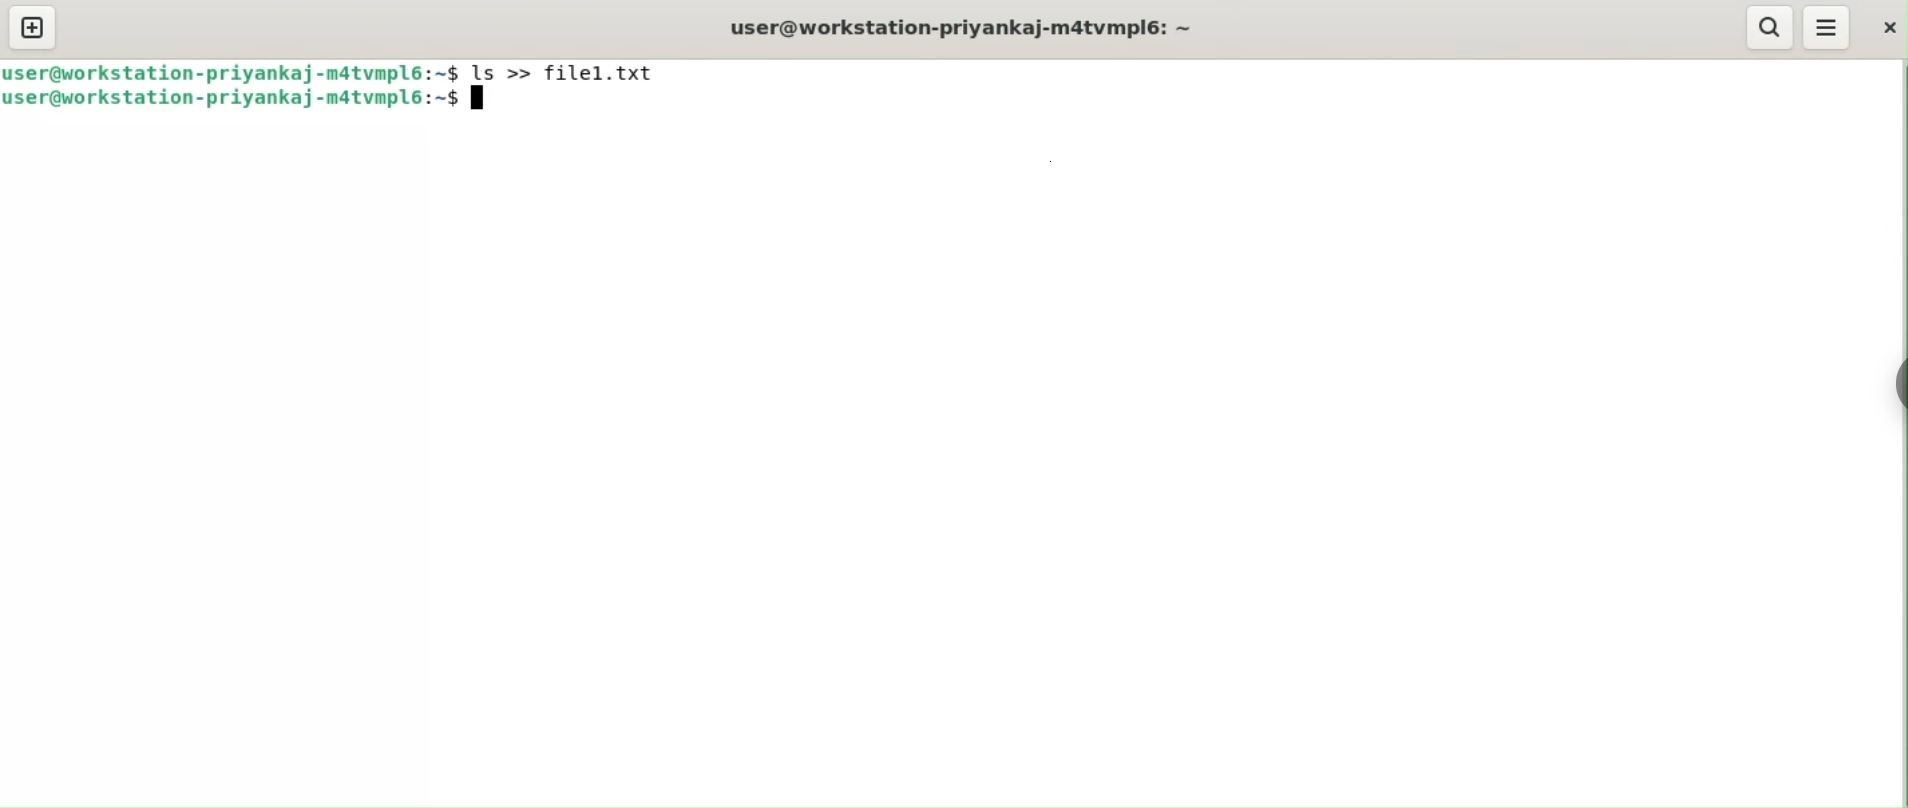 This screenshot has height=808, width=1908. Describe the element at coordinates (1889, 32) in the screenshot. I see `close` at that location.